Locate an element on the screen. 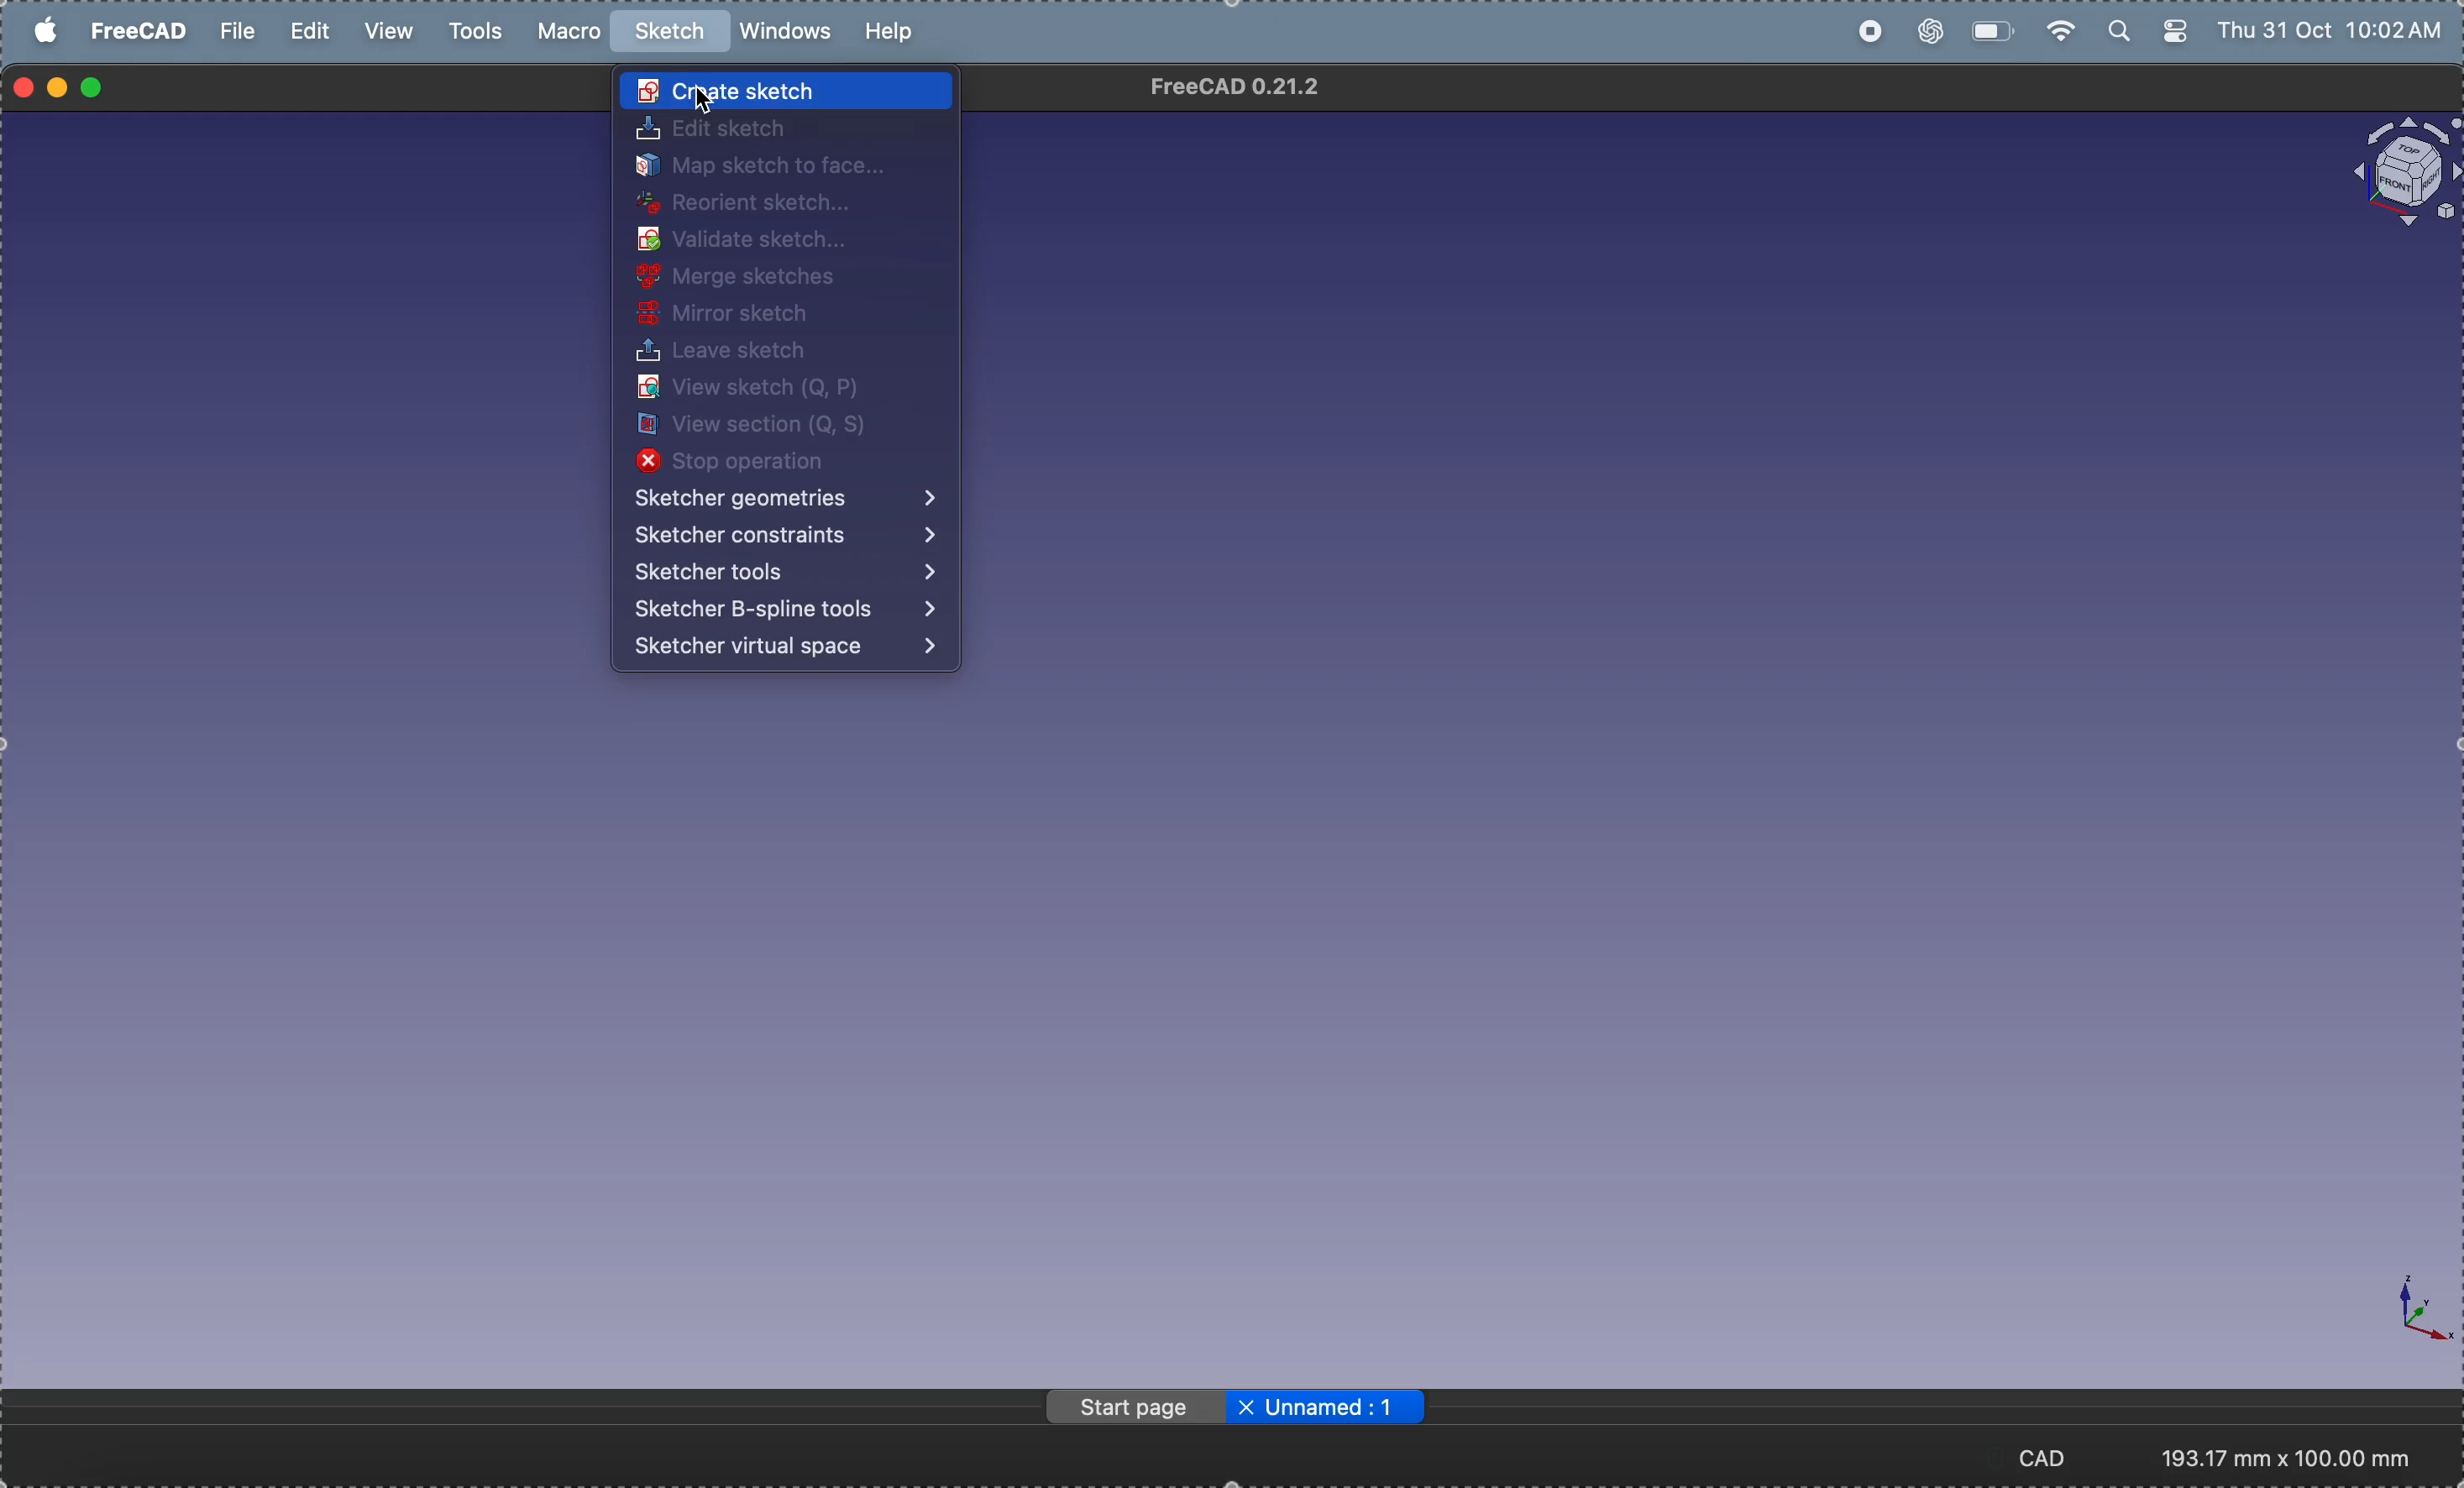 The width and height of the screenshot is (2464, 1488). object view is located at coordinates (2403, 172).